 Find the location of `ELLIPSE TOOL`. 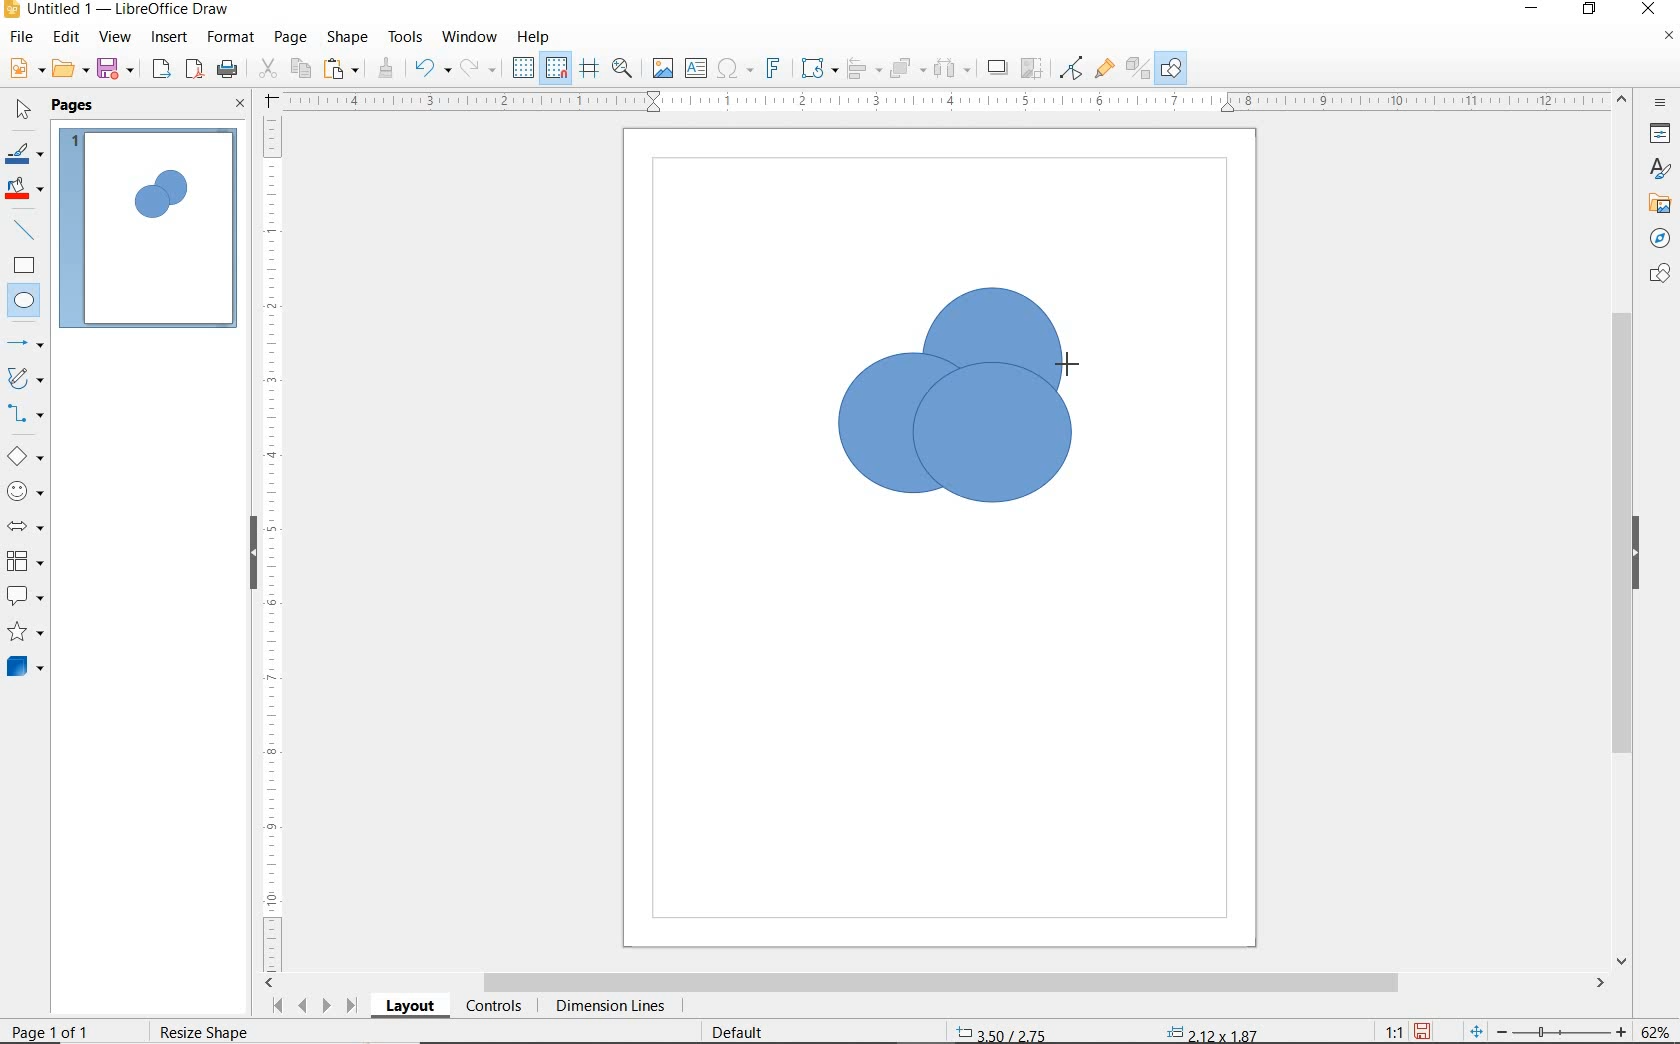

ELLIPSE TOOL is located at coordinates (917, 505).